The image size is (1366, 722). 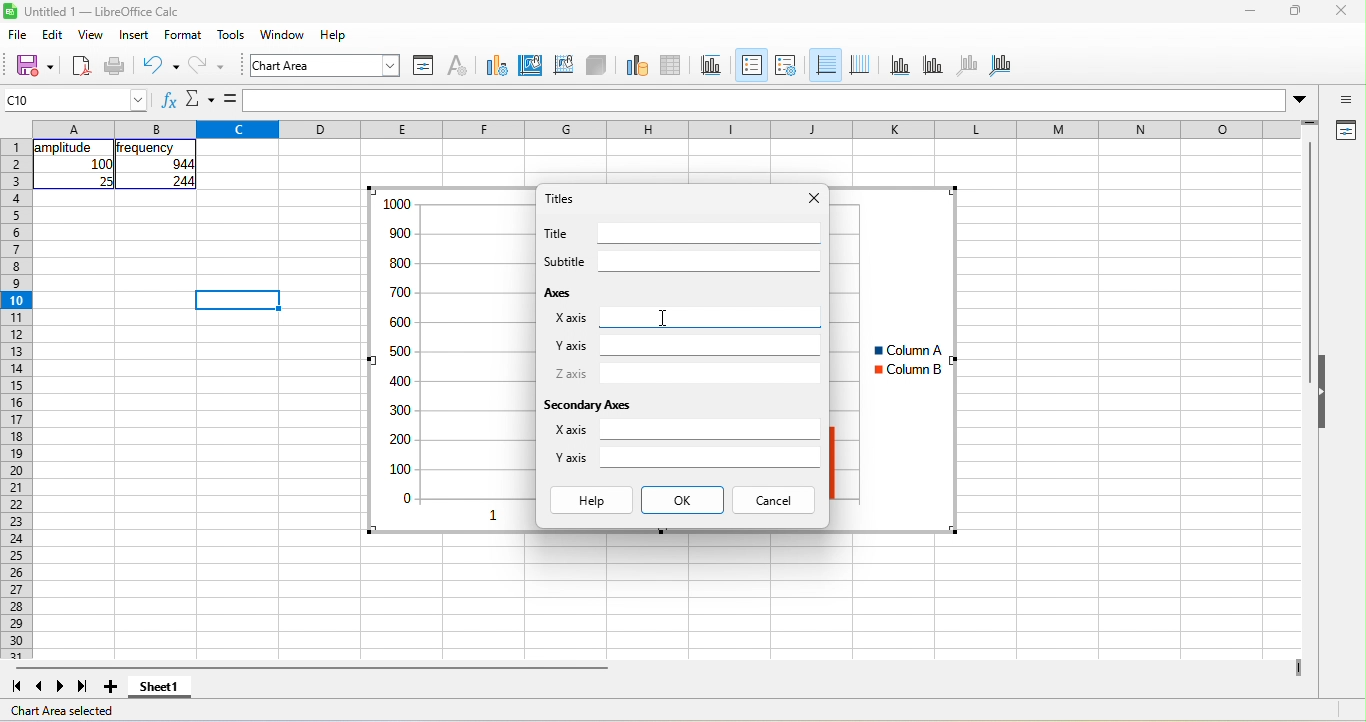 I want to click on Subtitle, so click(x=565, y=261).